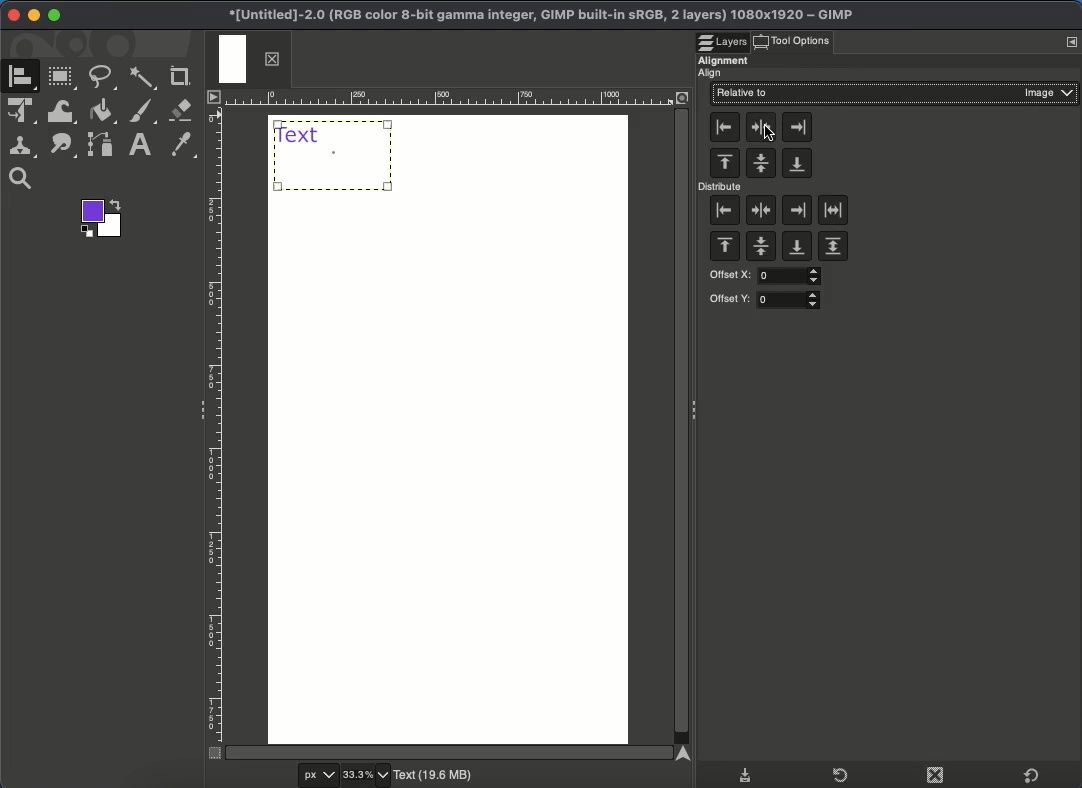 This screenshot has height=788, width=1082. Describe the element at coordinates (763, 276) in the screenshot. I see `Offset X:` at that location.